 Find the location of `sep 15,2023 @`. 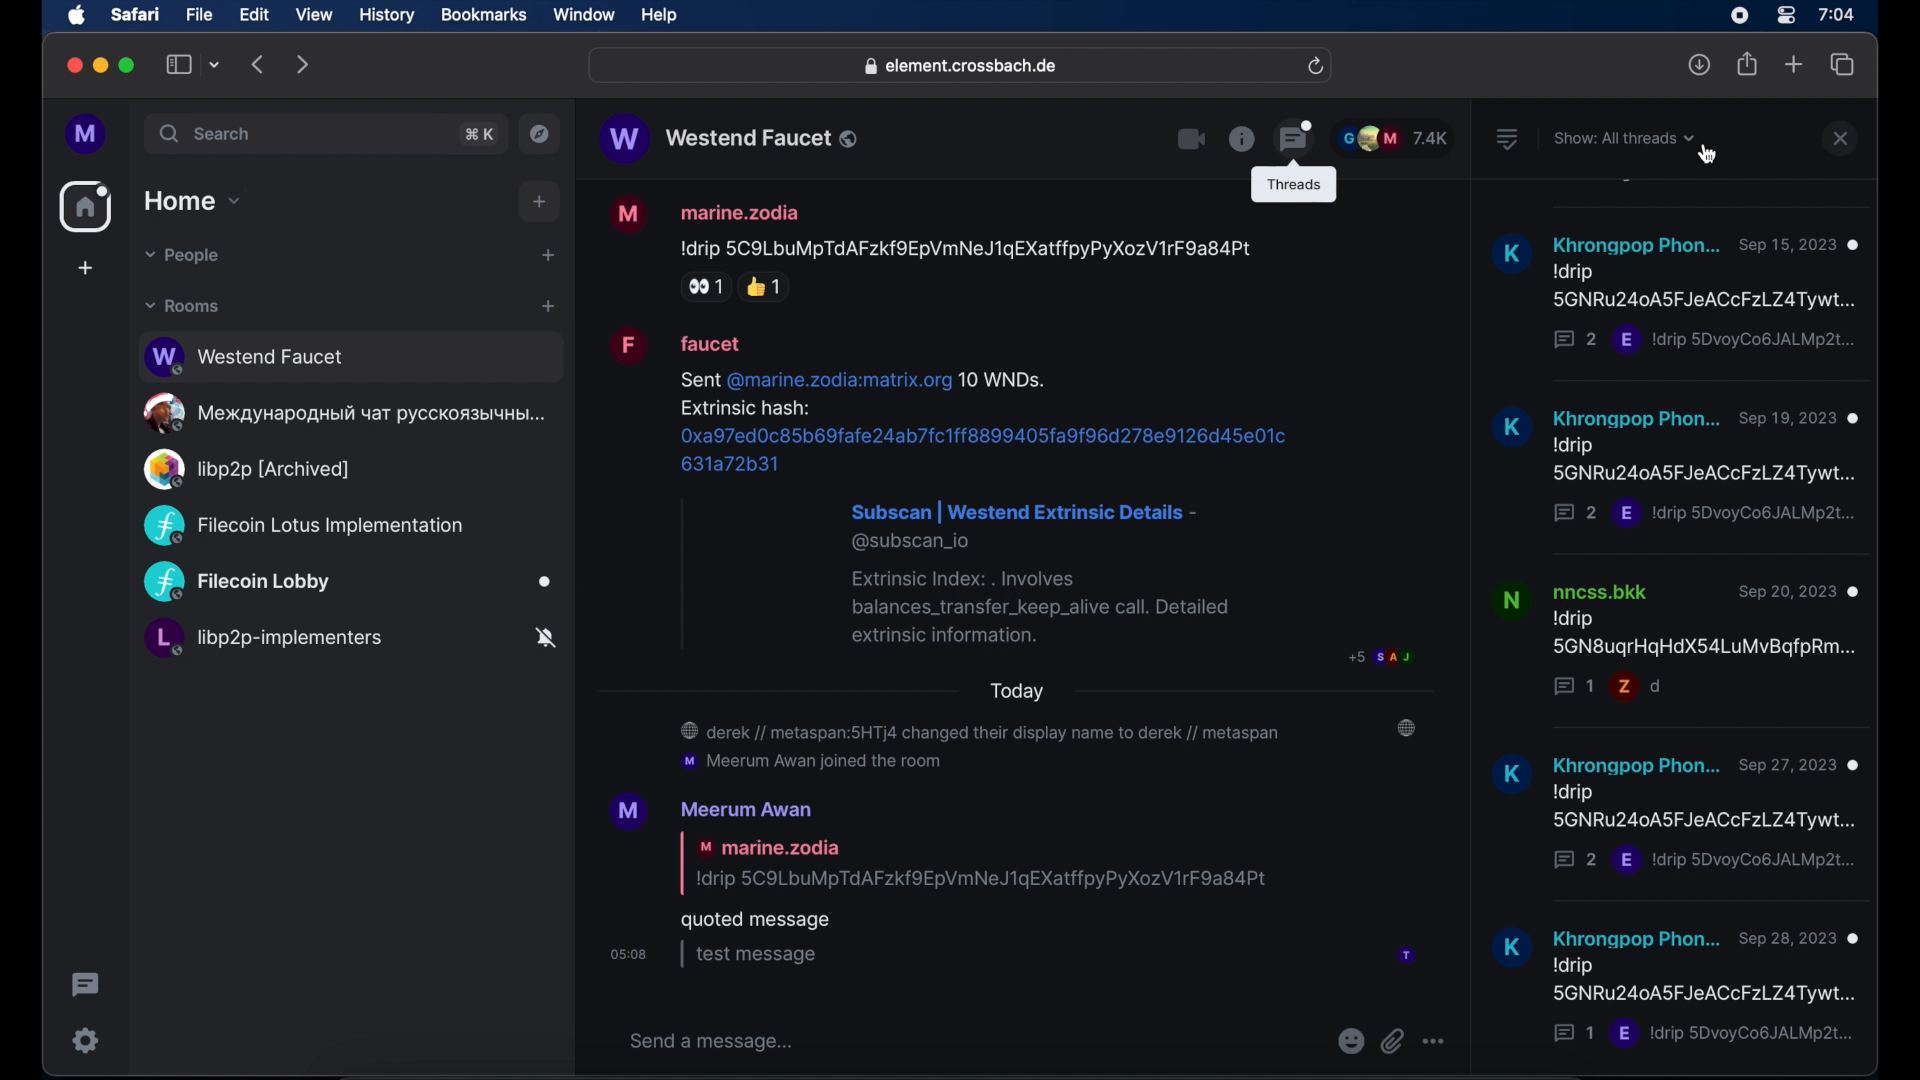

sep 15,2023 @ is located at coordinates (1799, 247).